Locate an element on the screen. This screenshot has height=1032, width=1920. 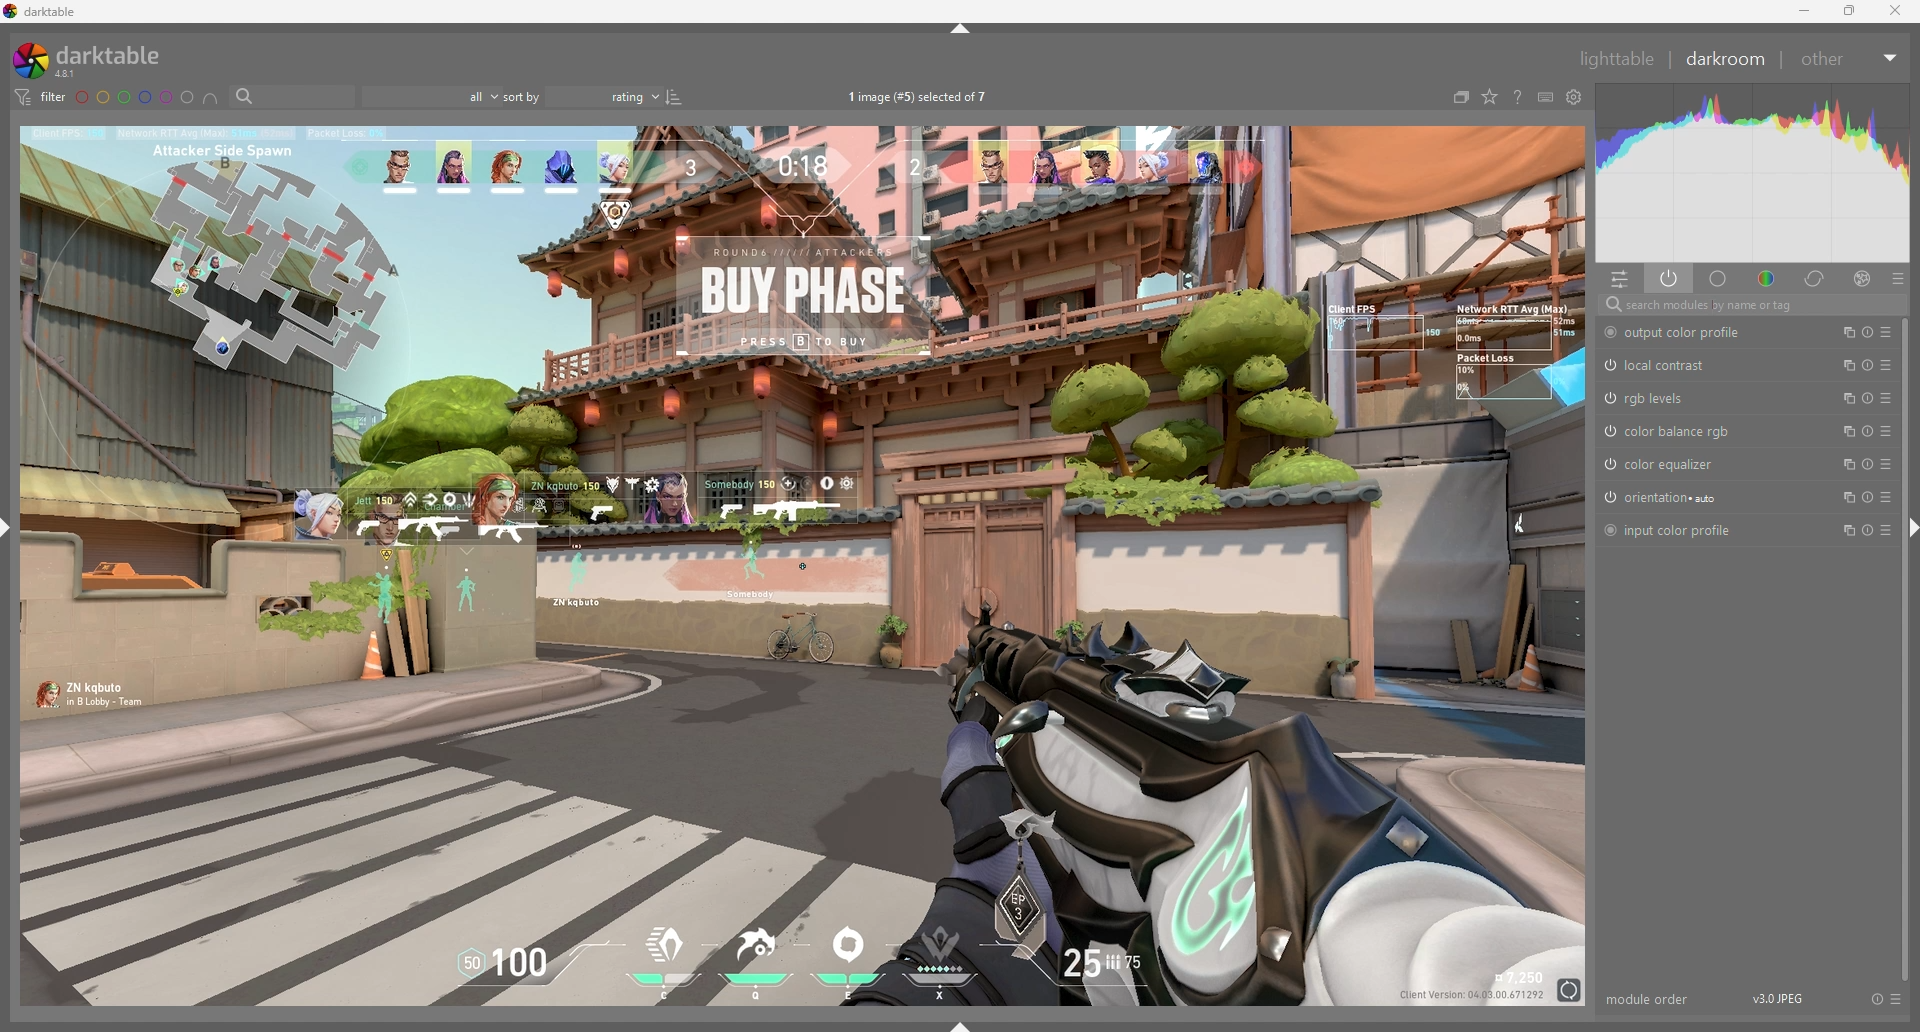
presets is located at coordinates (1887, 496).